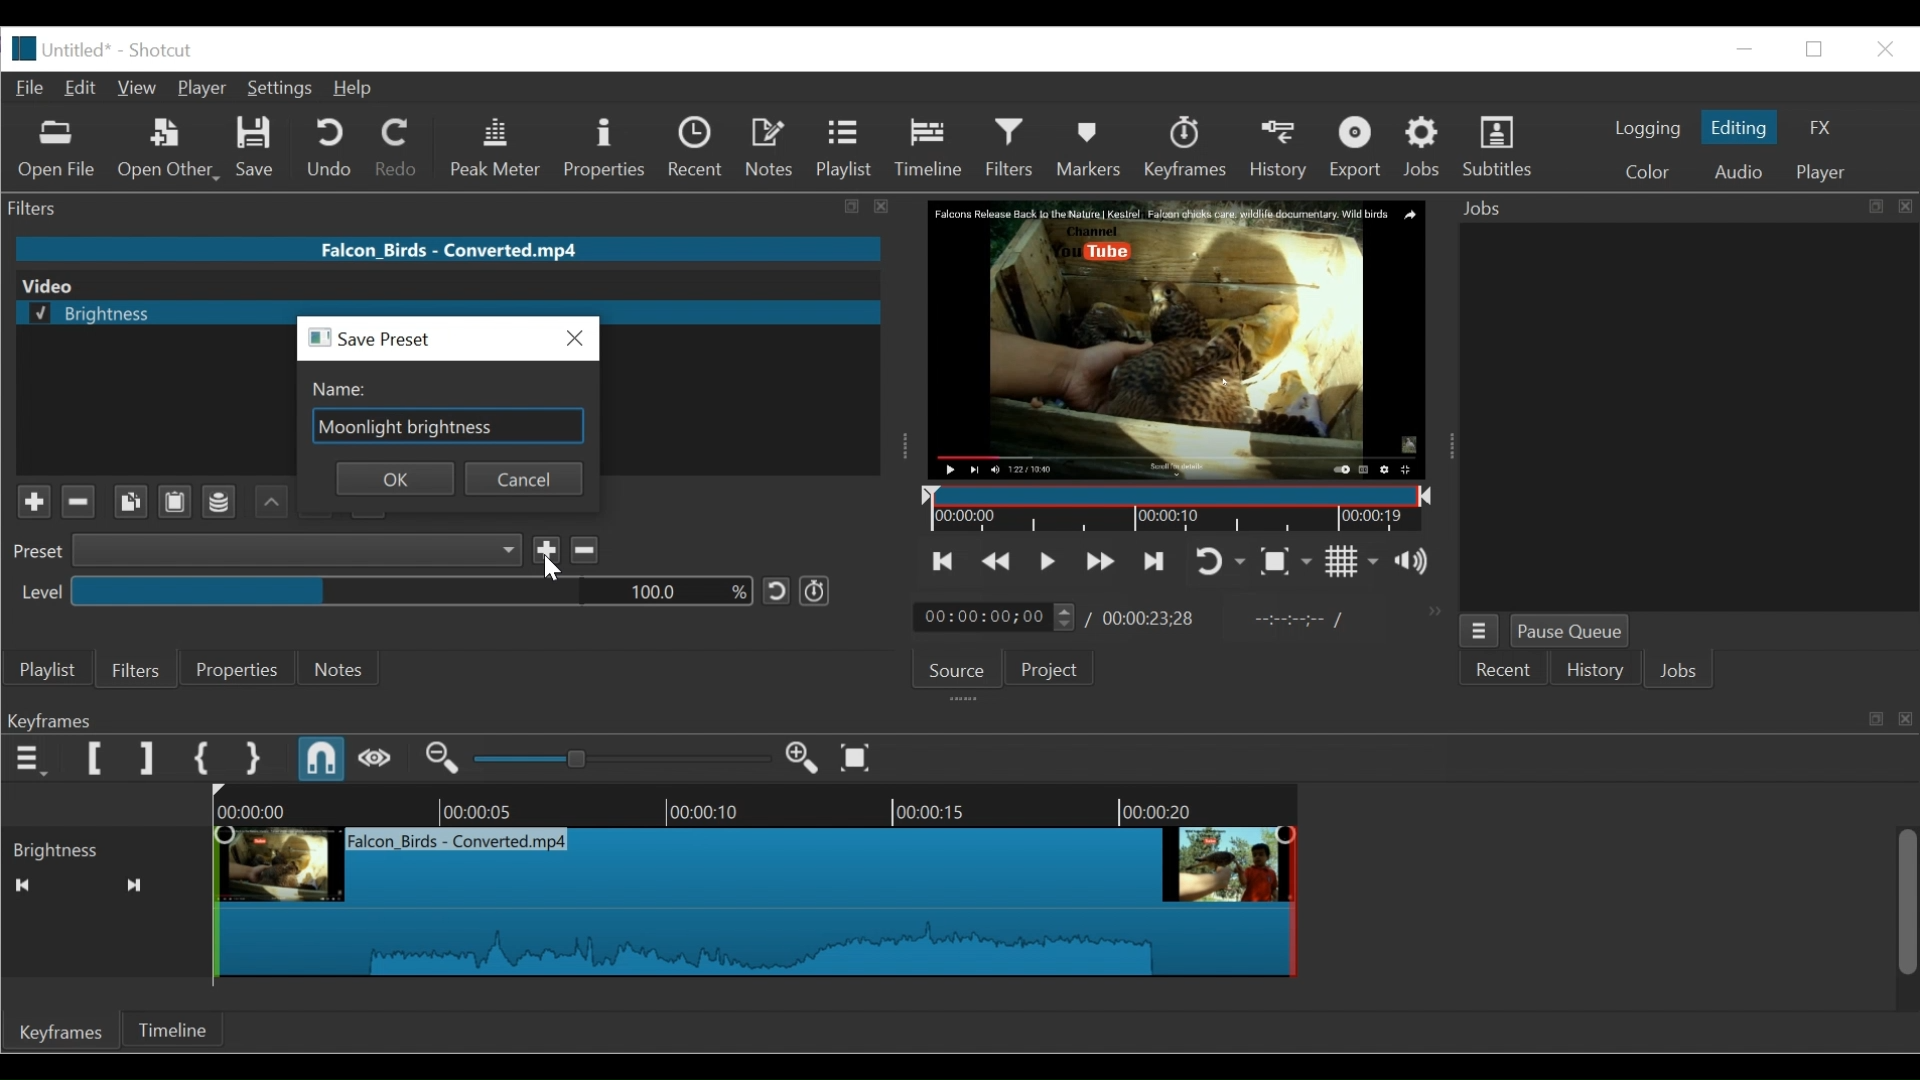 Image resolution: width=1920 pixels, height=1080 pixels. I want to click on Copy, so click(128, 502).